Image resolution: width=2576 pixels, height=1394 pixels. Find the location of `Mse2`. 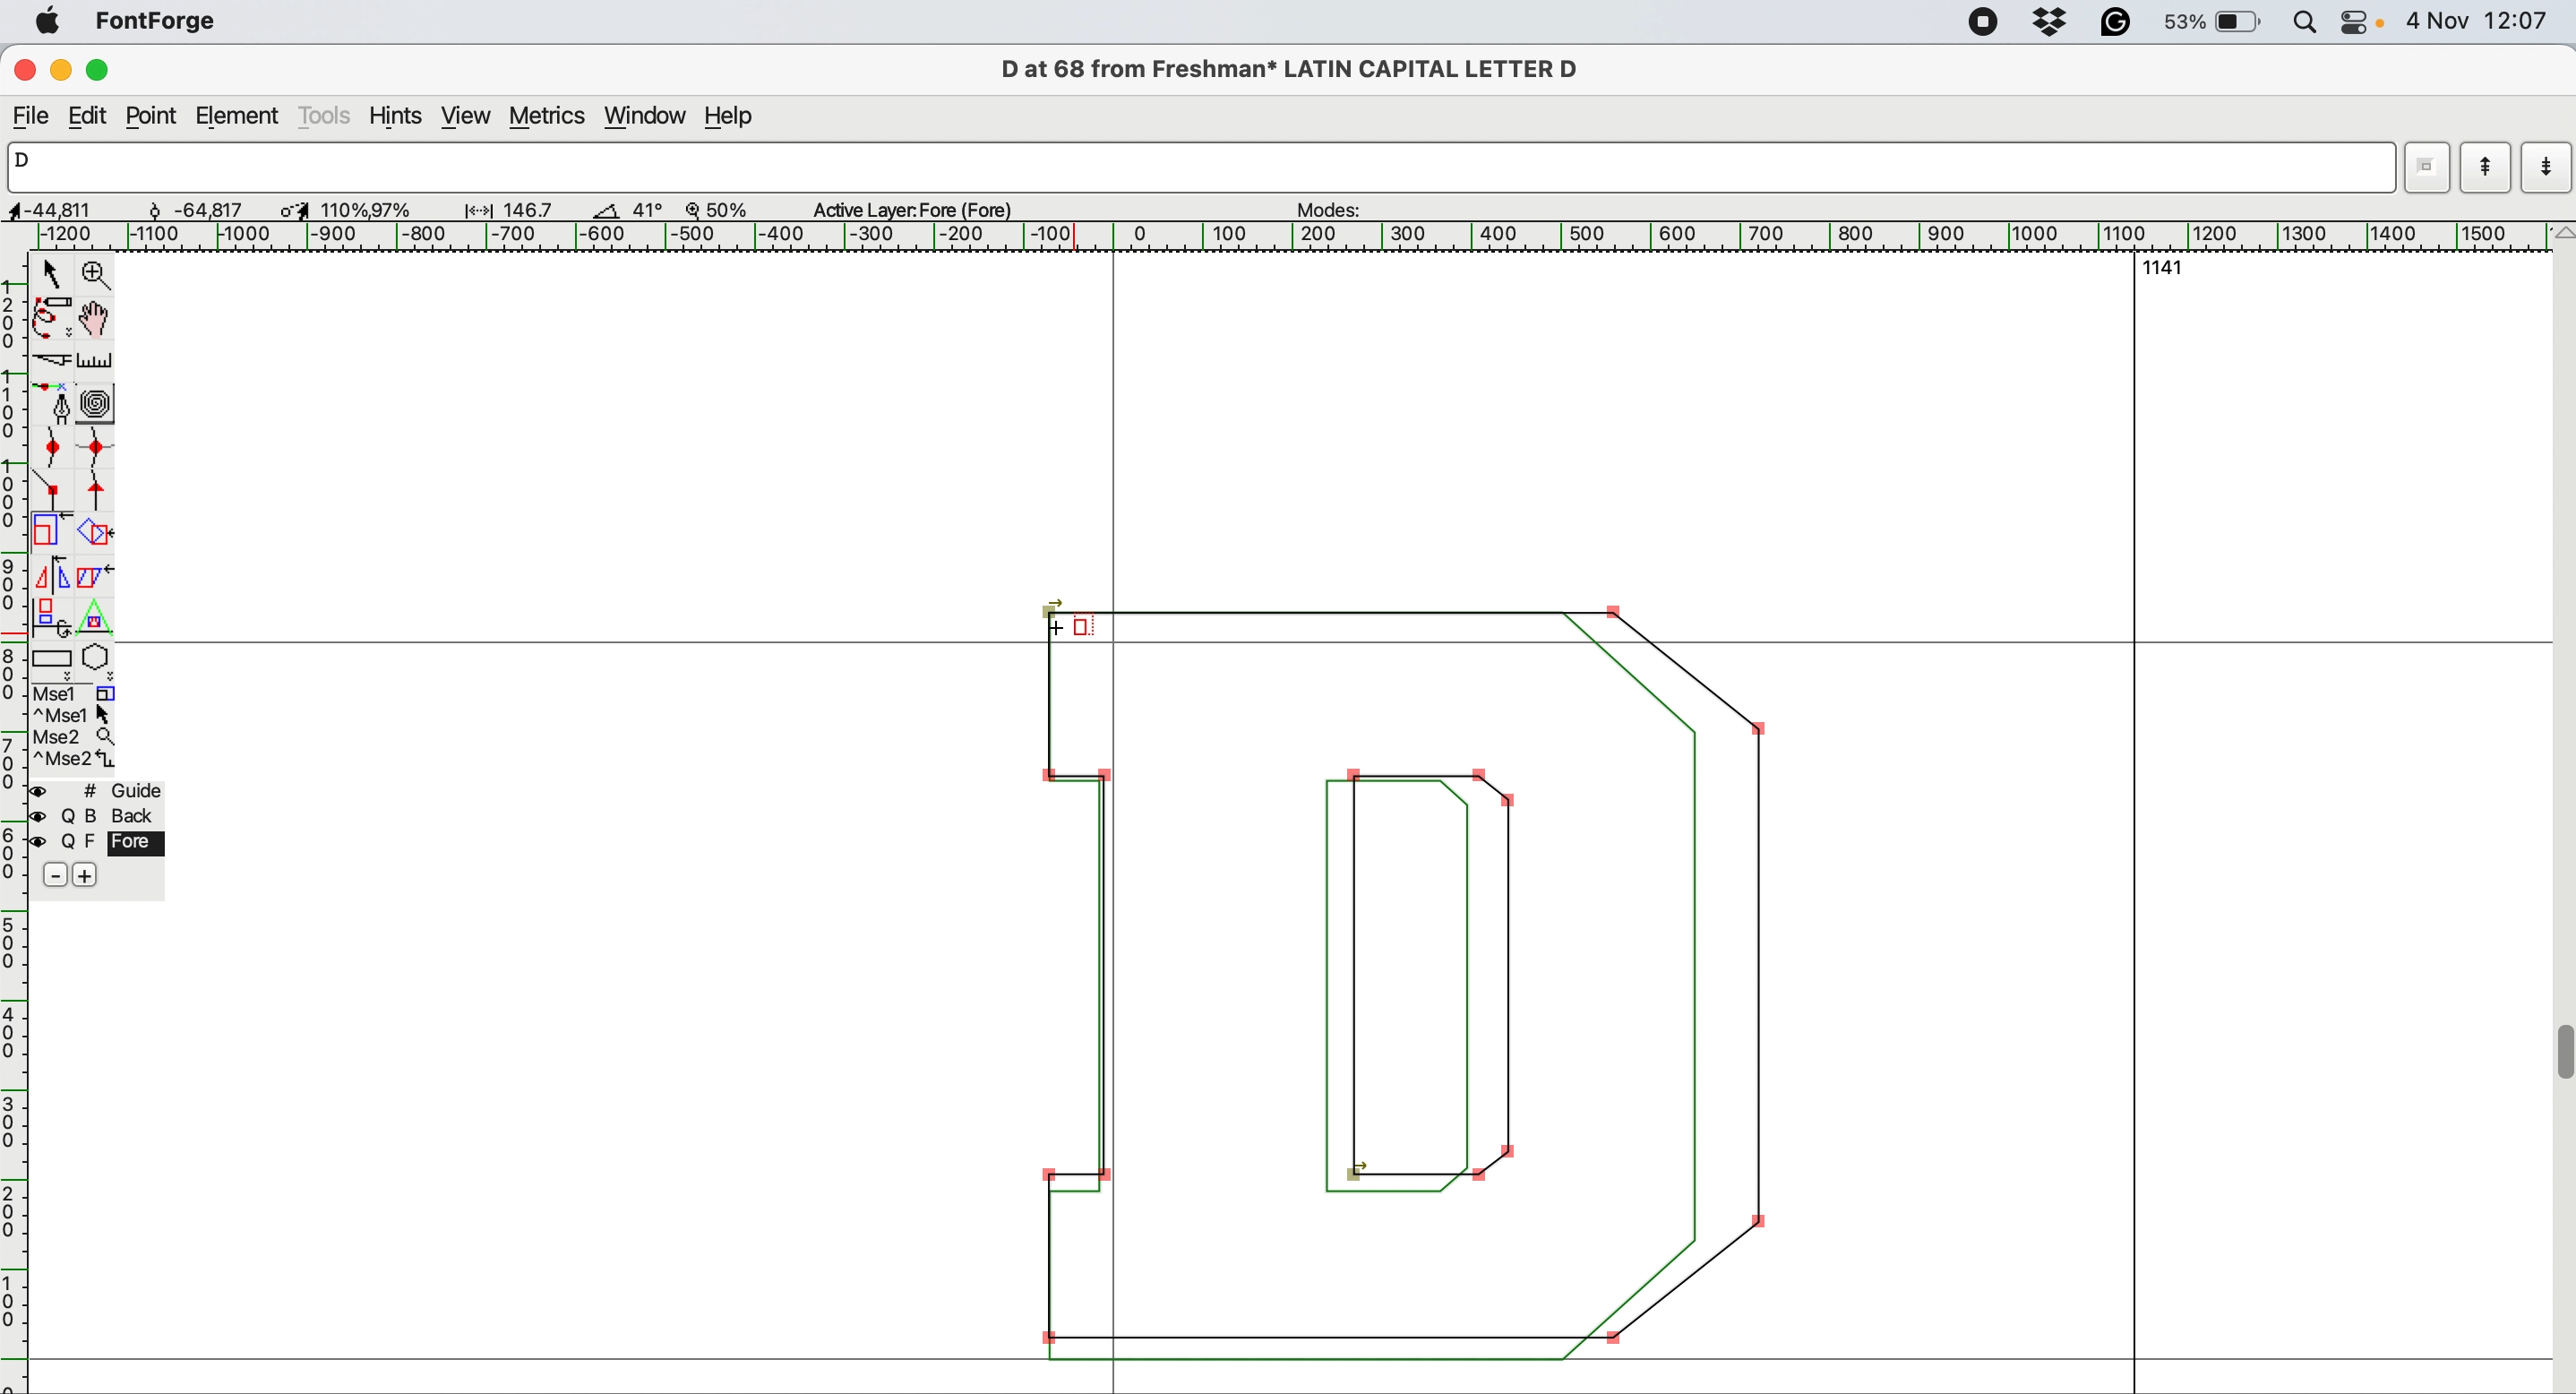

Mse2 is located at coordinates (79, 736).